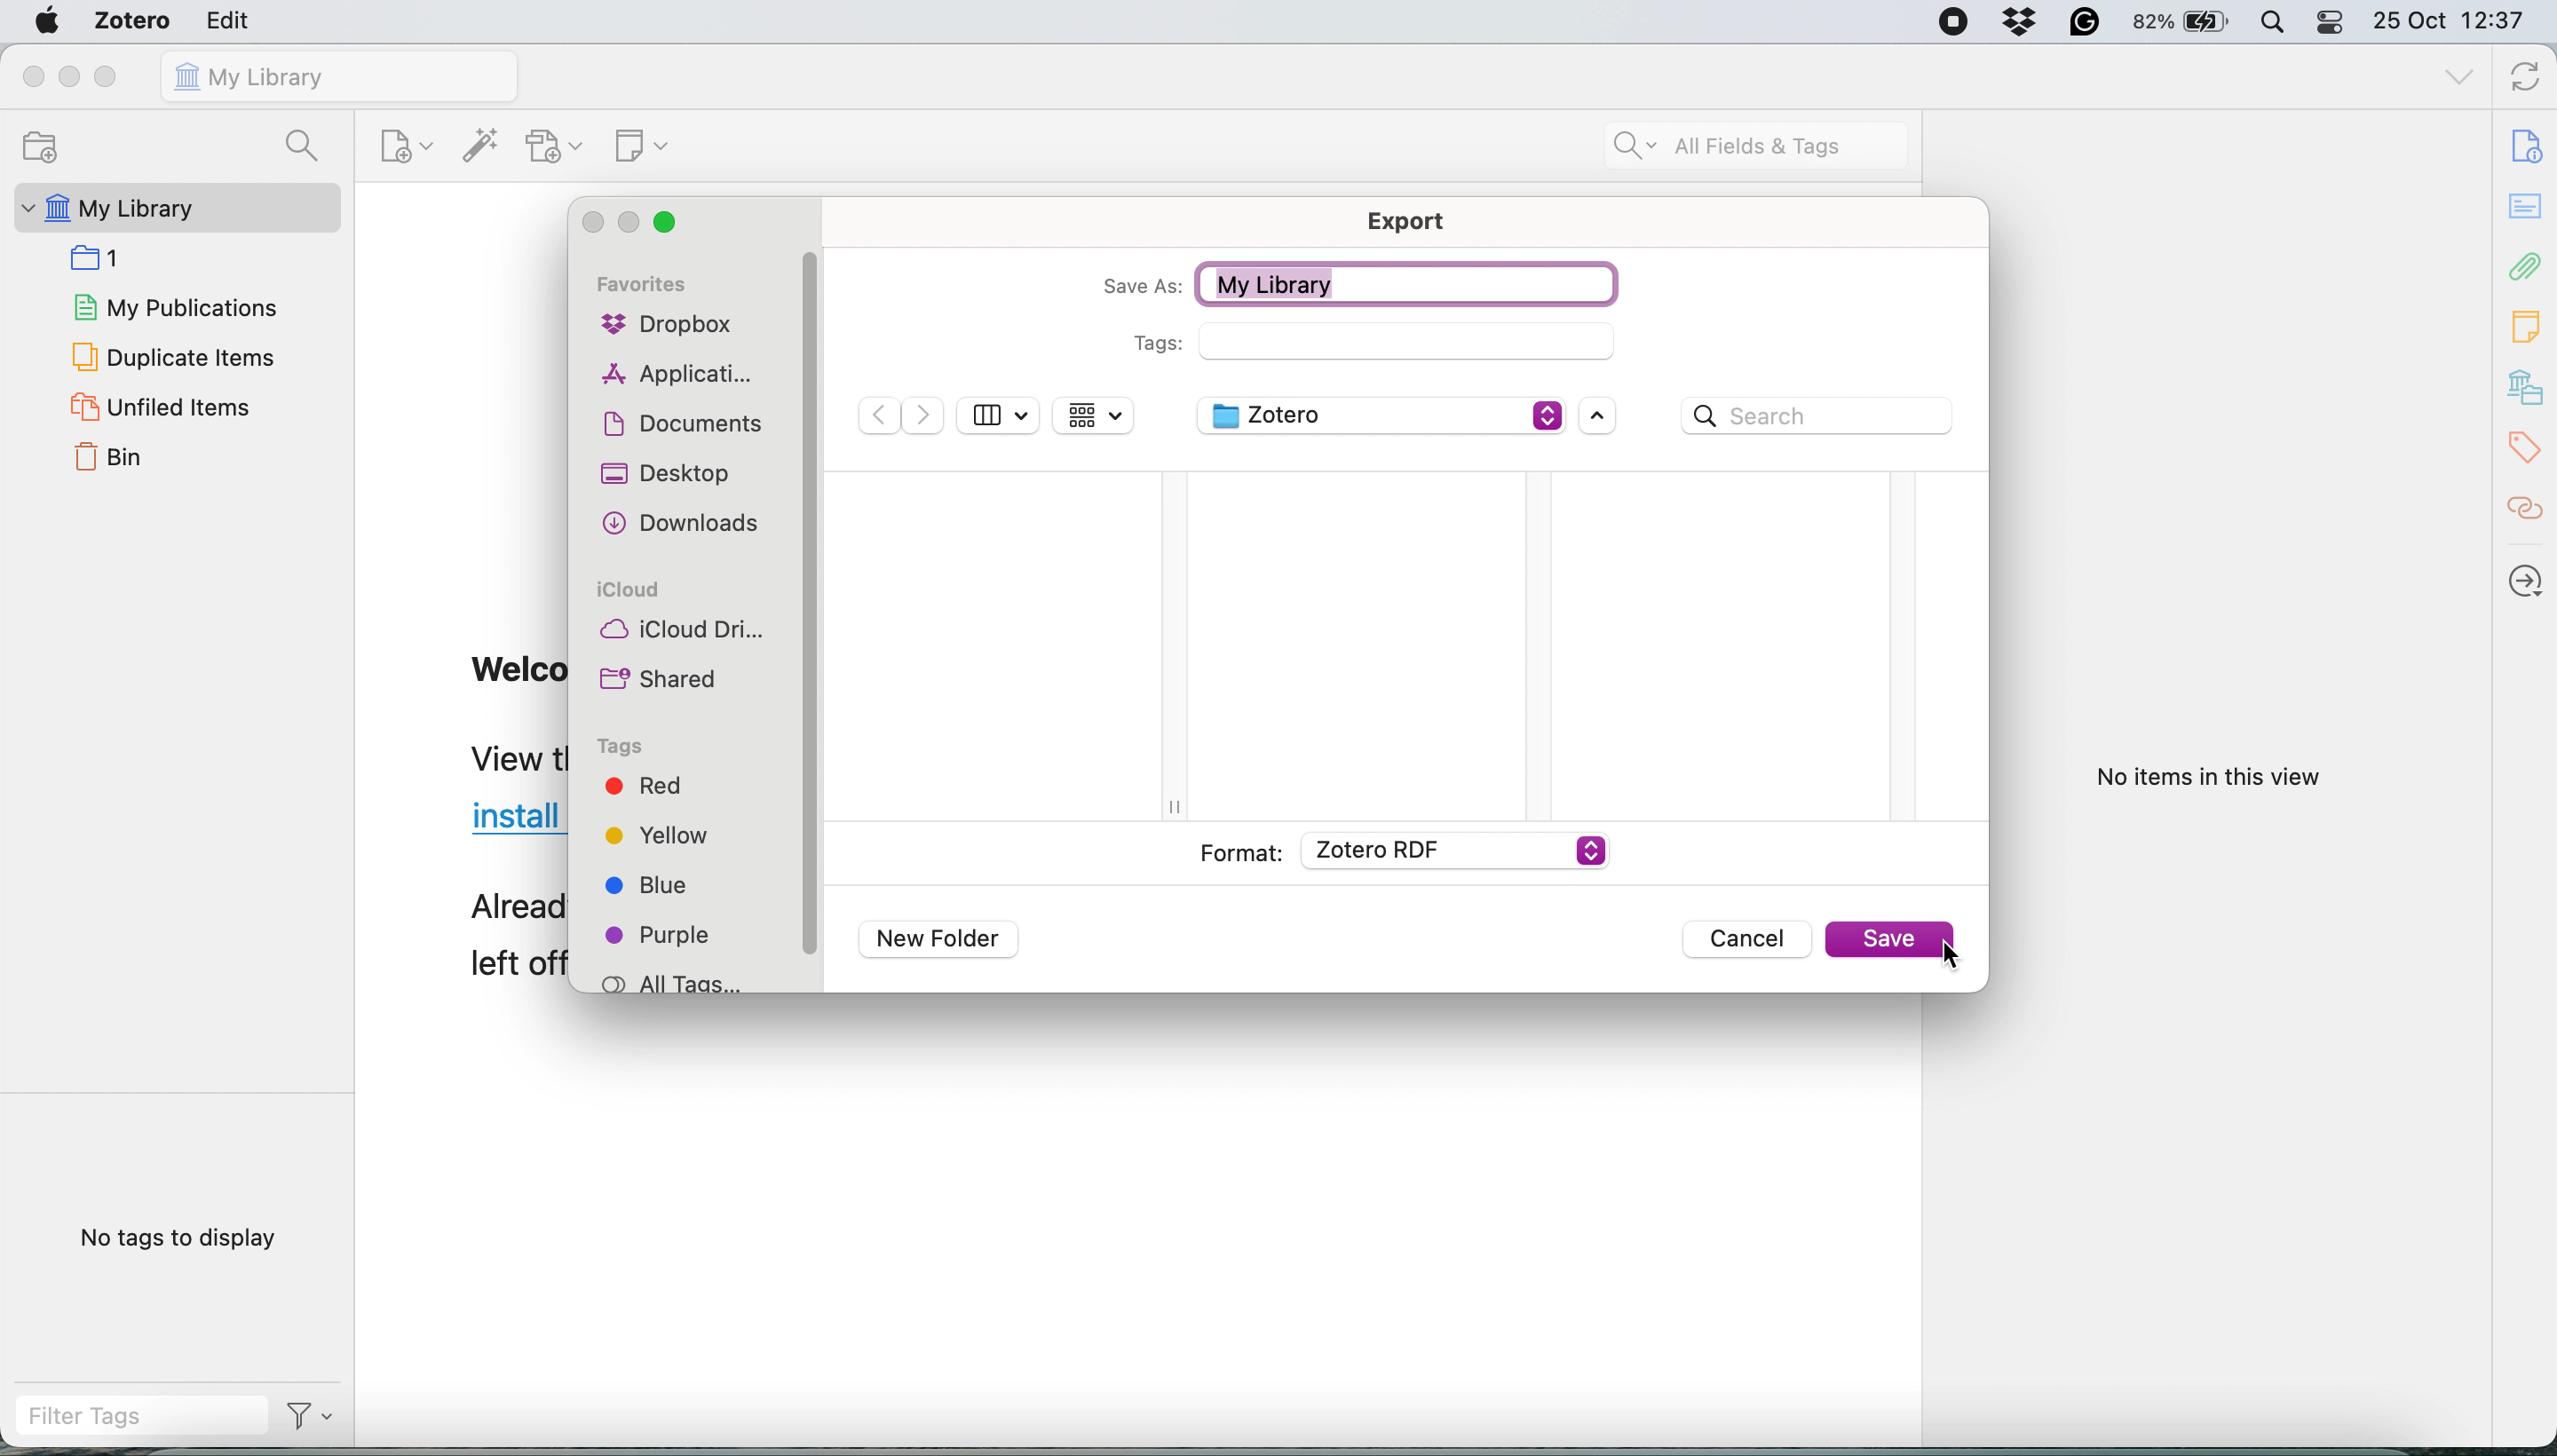 The height and width of the screenshot is (1456, 2557). What do you see at coordinates (34, 150) in the screenshot?
I see `new collection` at bounding box center [34, 150].